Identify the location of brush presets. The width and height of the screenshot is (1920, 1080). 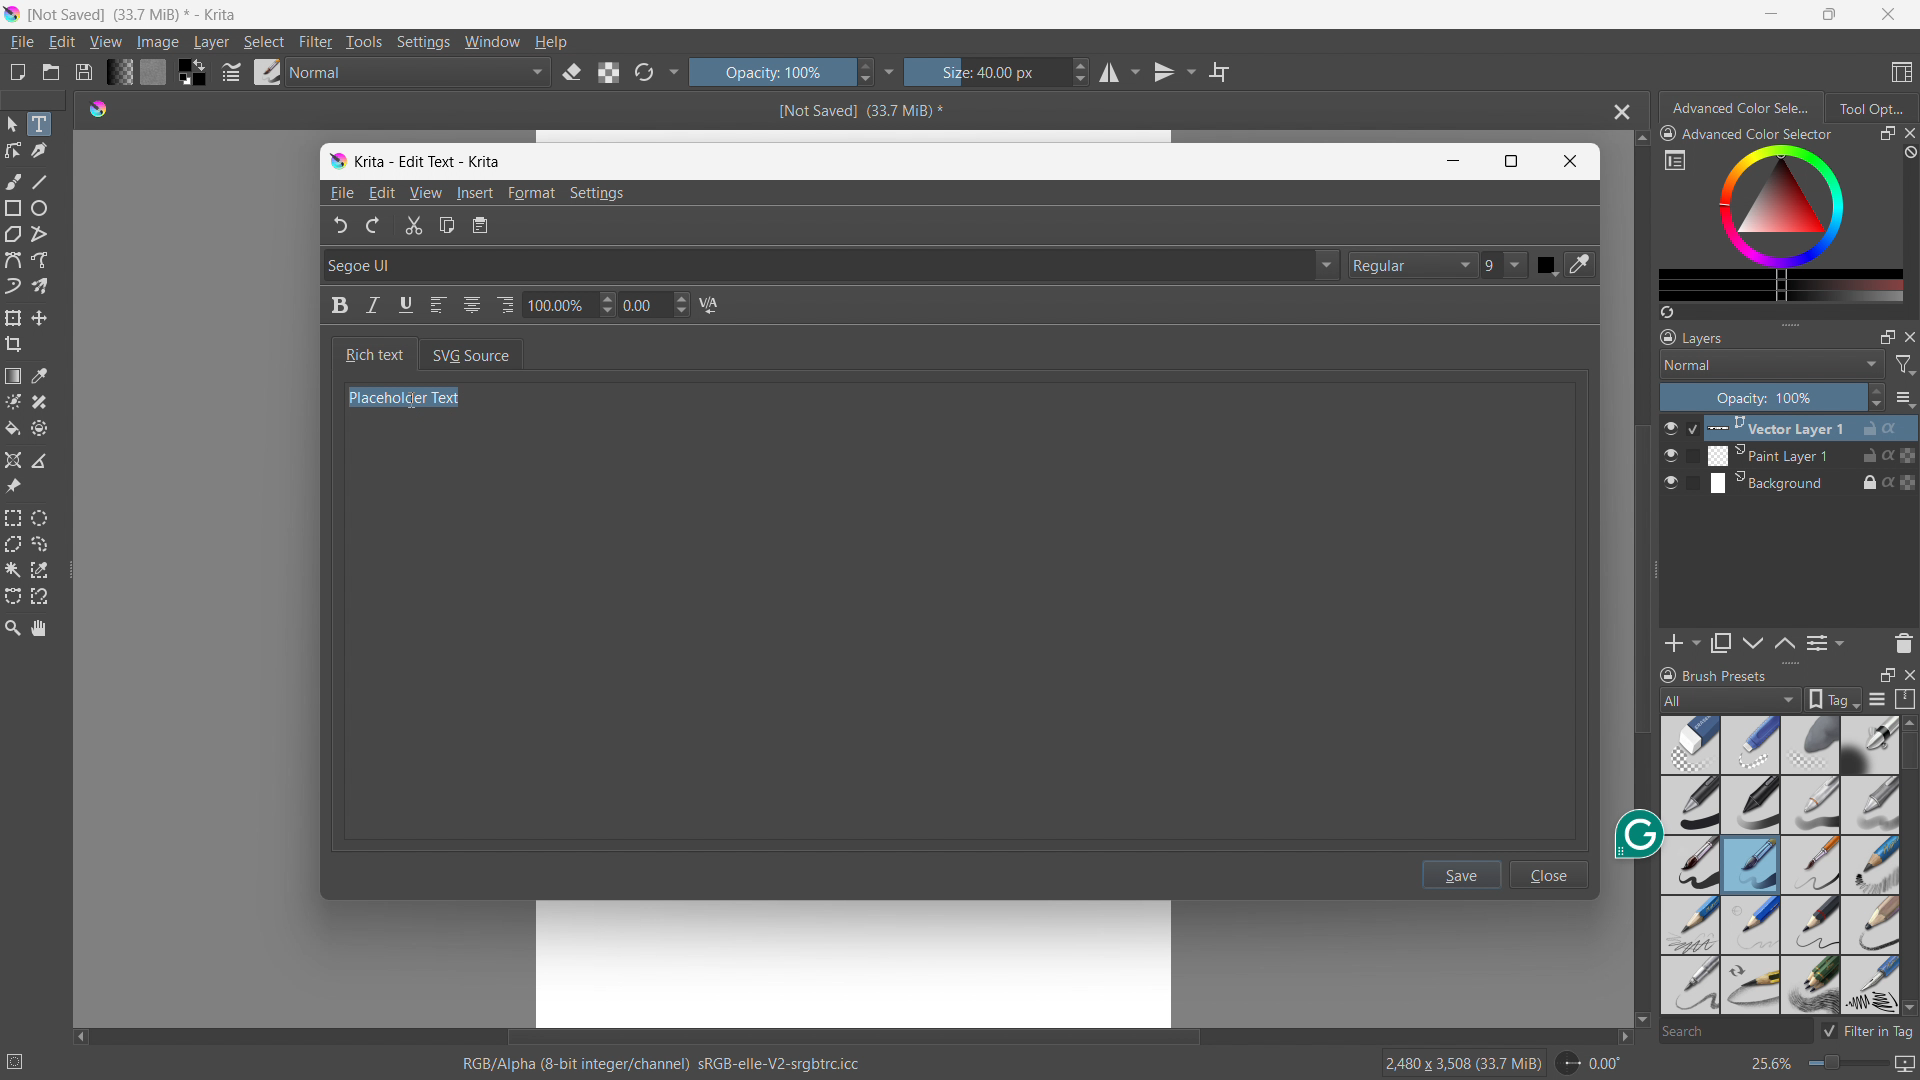
(268, 71).